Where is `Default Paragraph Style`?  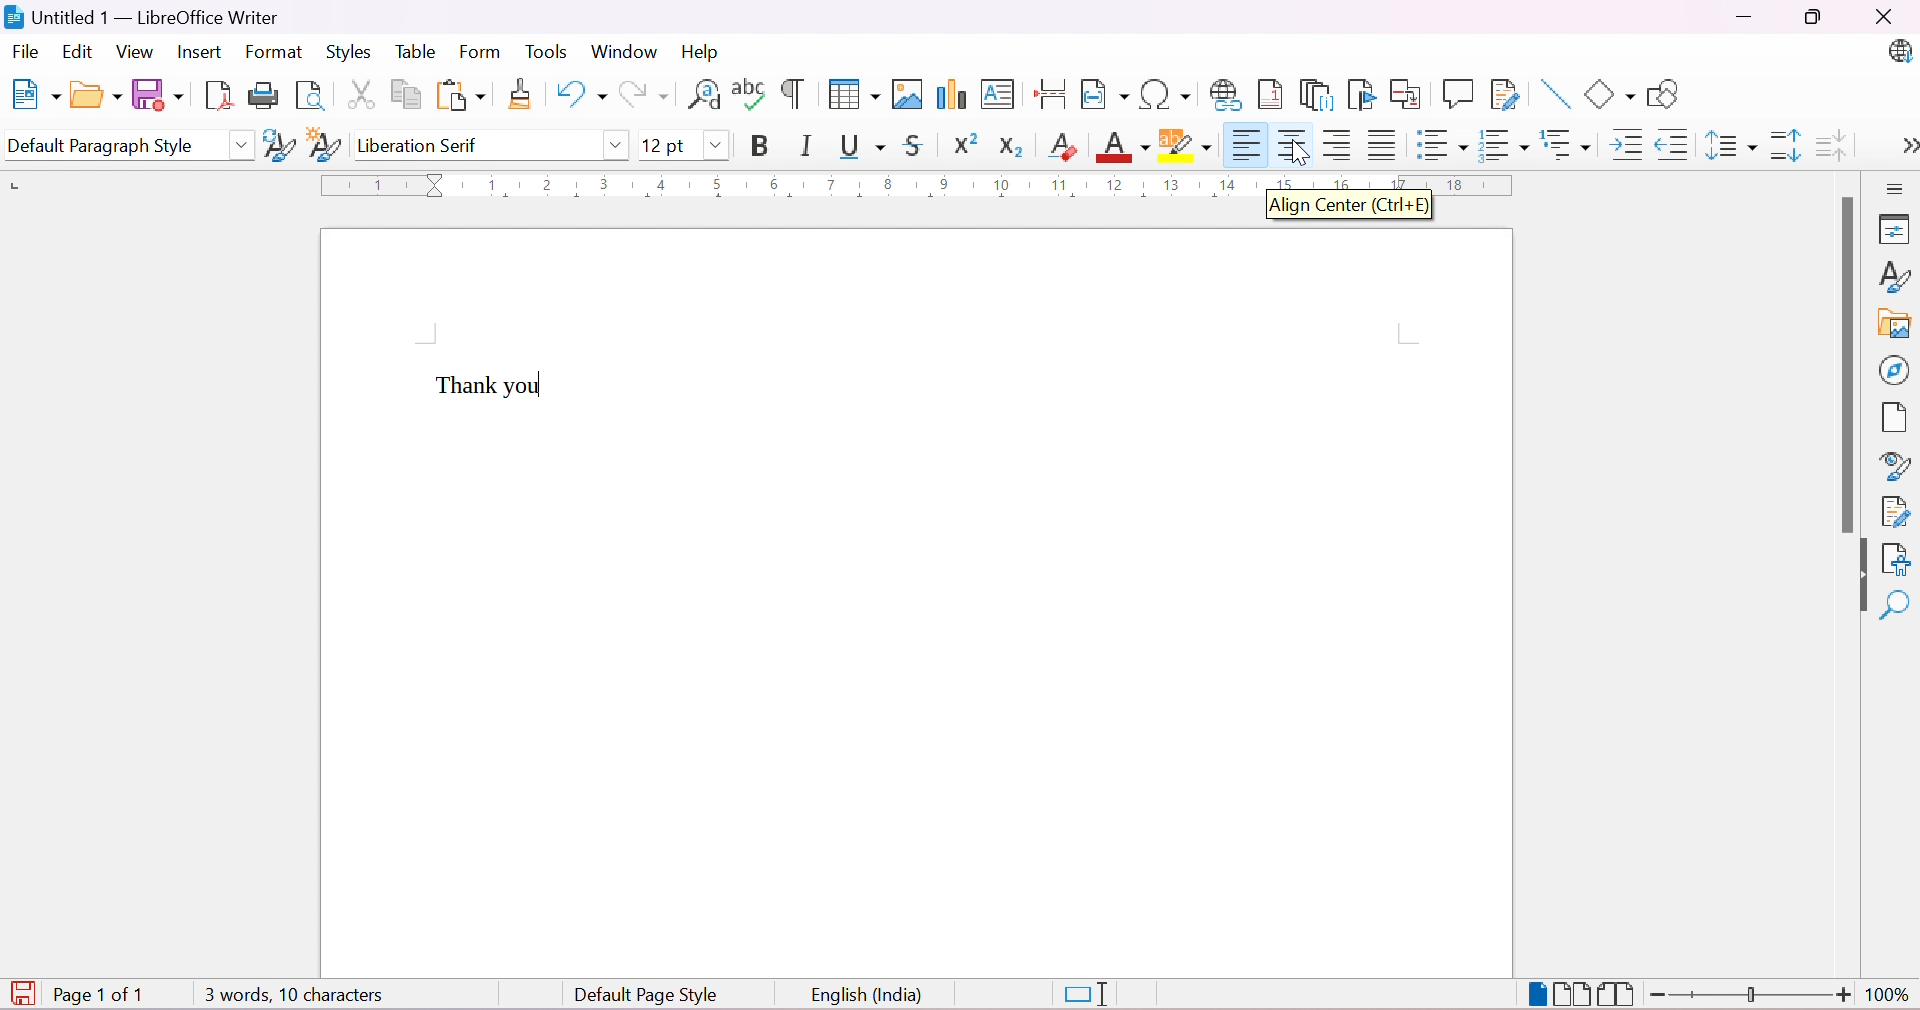
Default Paragraph Style is located at coordinates (109, 146).